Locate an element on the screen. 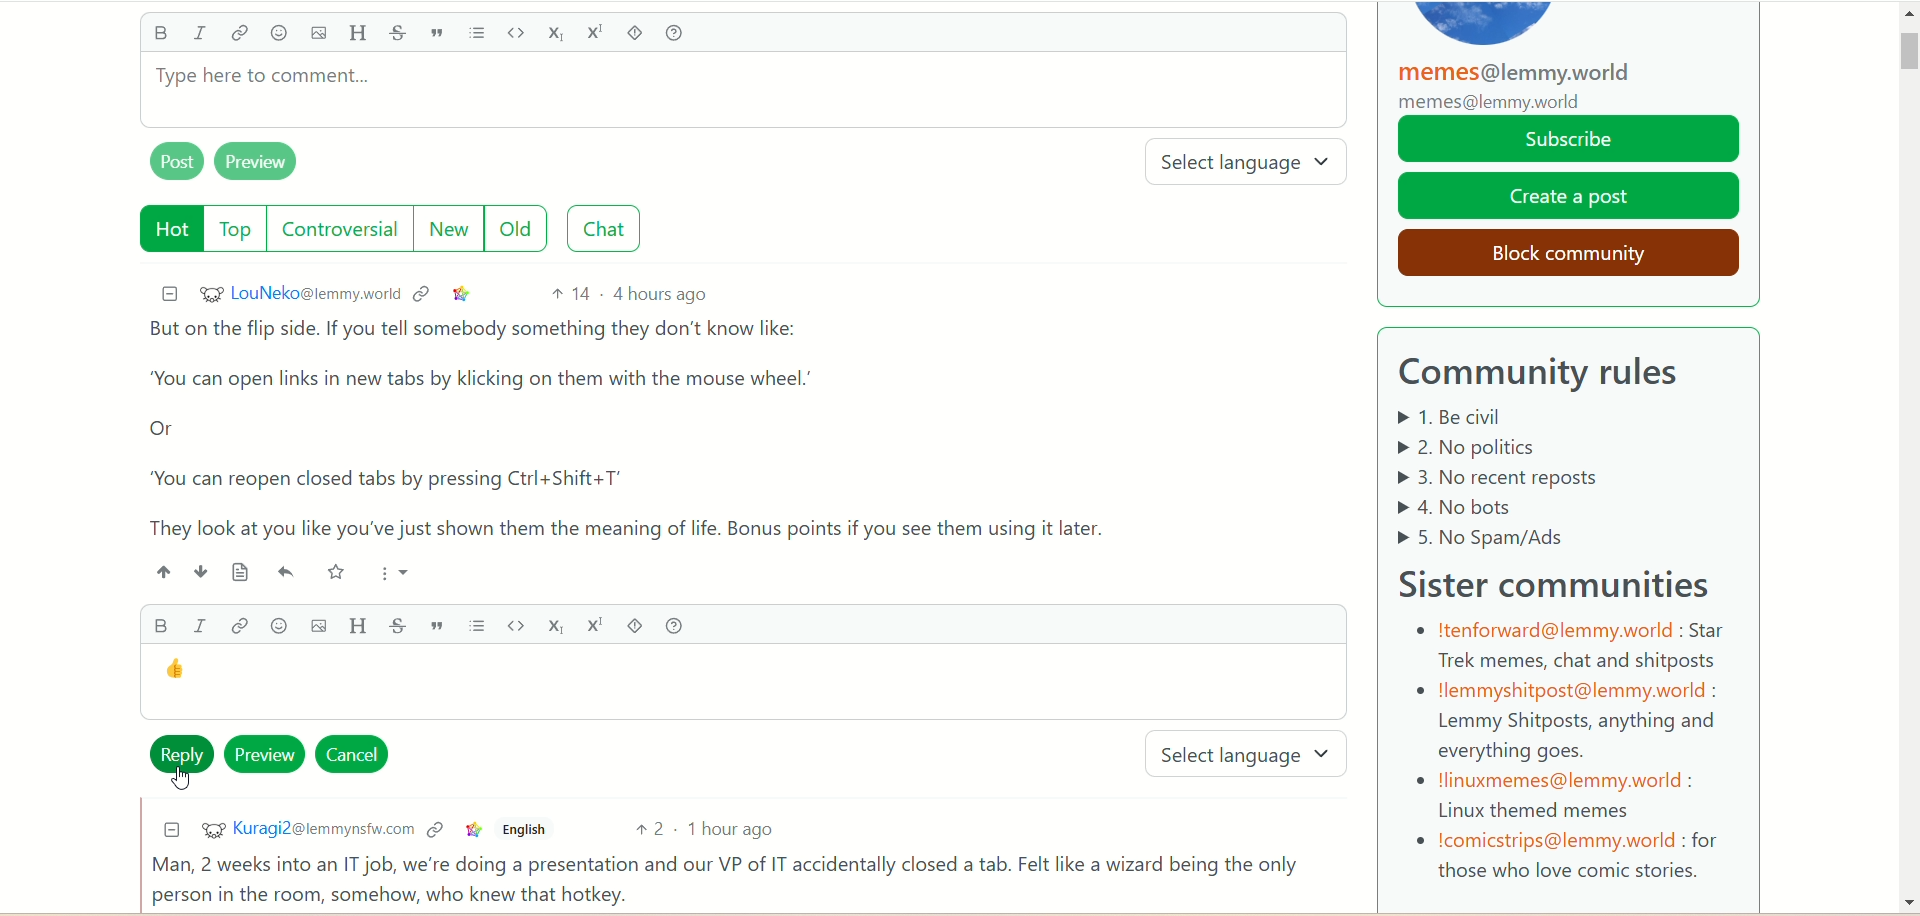 Image resolution: width=1920 pixels, height=916 pixels. context is located at coordinates (434, 832).